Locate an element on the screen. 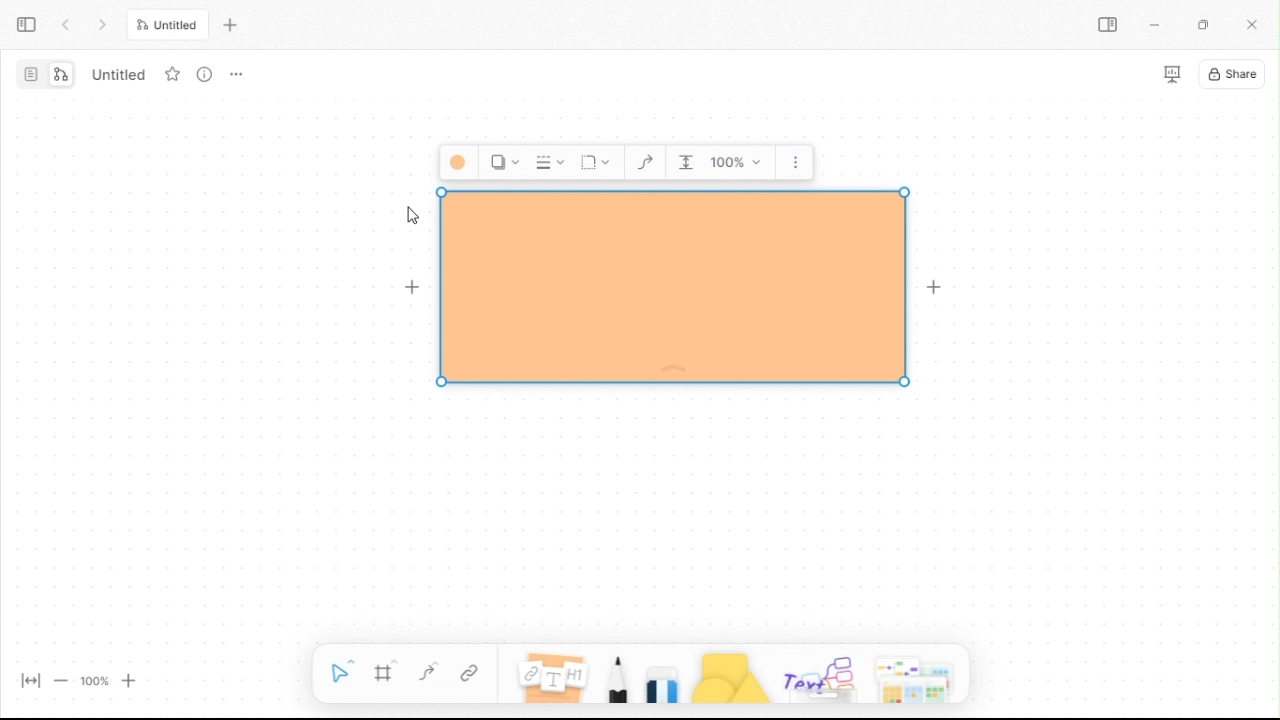  more shapes is located at coordinates (919, 673).